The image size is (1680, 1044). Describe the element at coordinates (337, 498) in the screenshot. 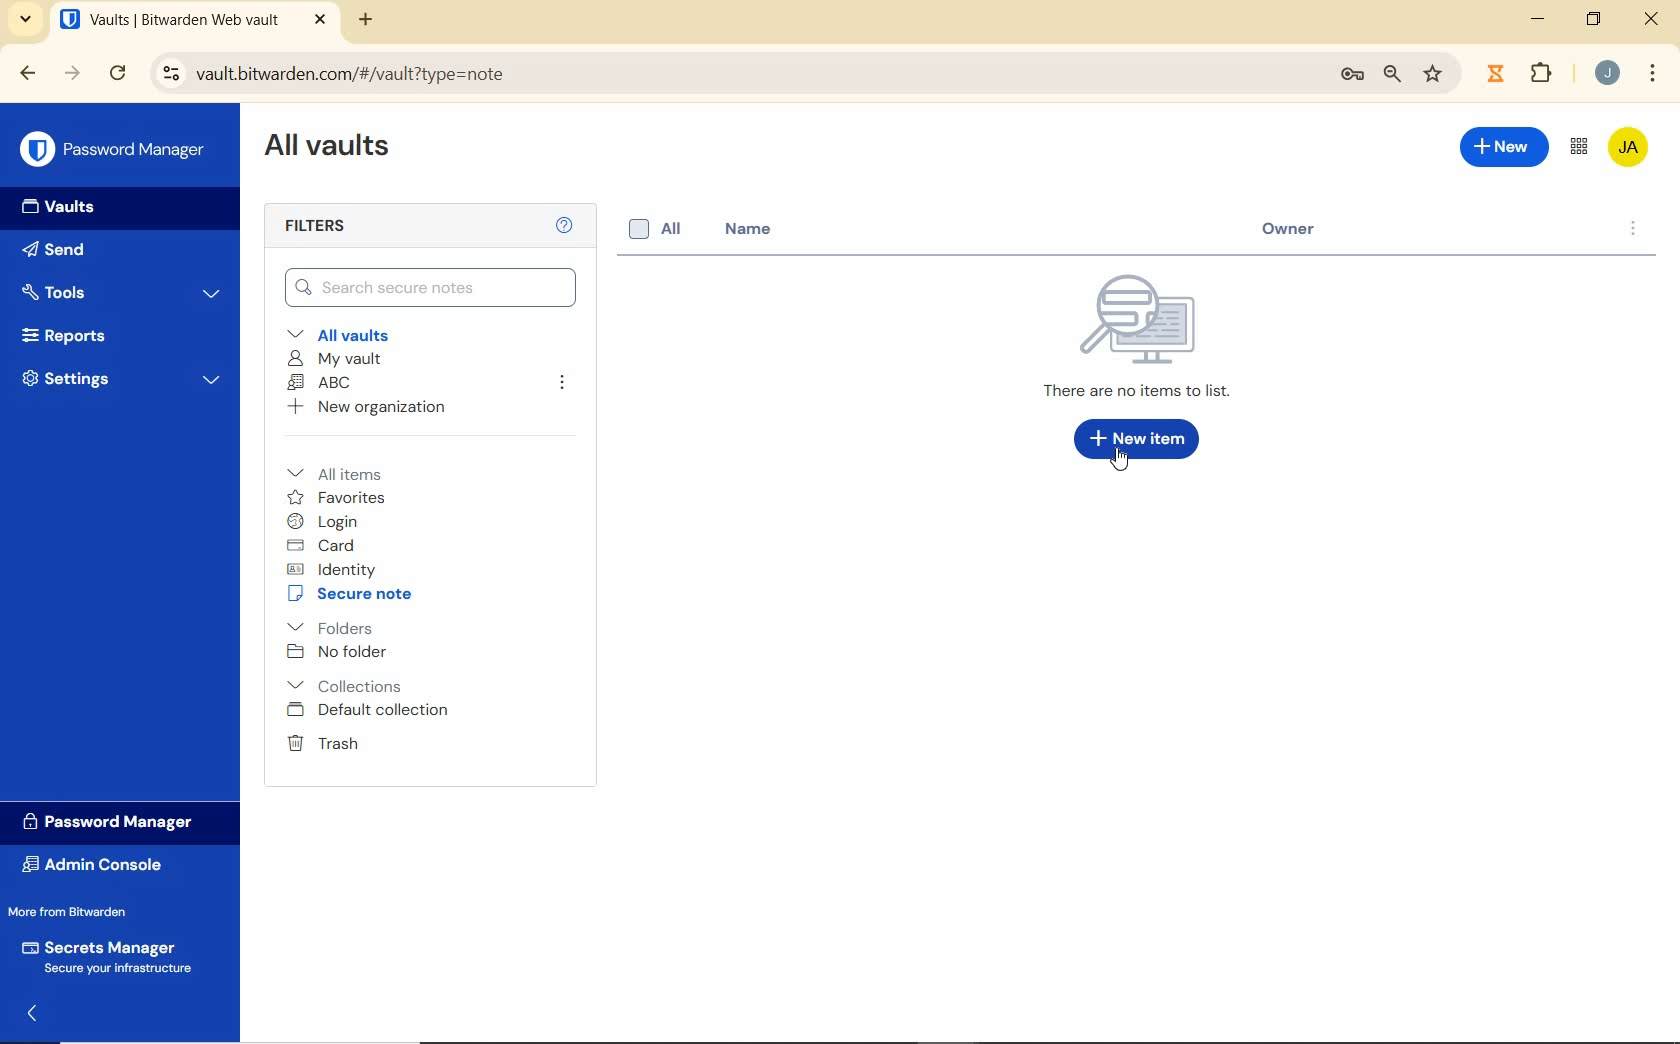

I see `favorites` at that location.